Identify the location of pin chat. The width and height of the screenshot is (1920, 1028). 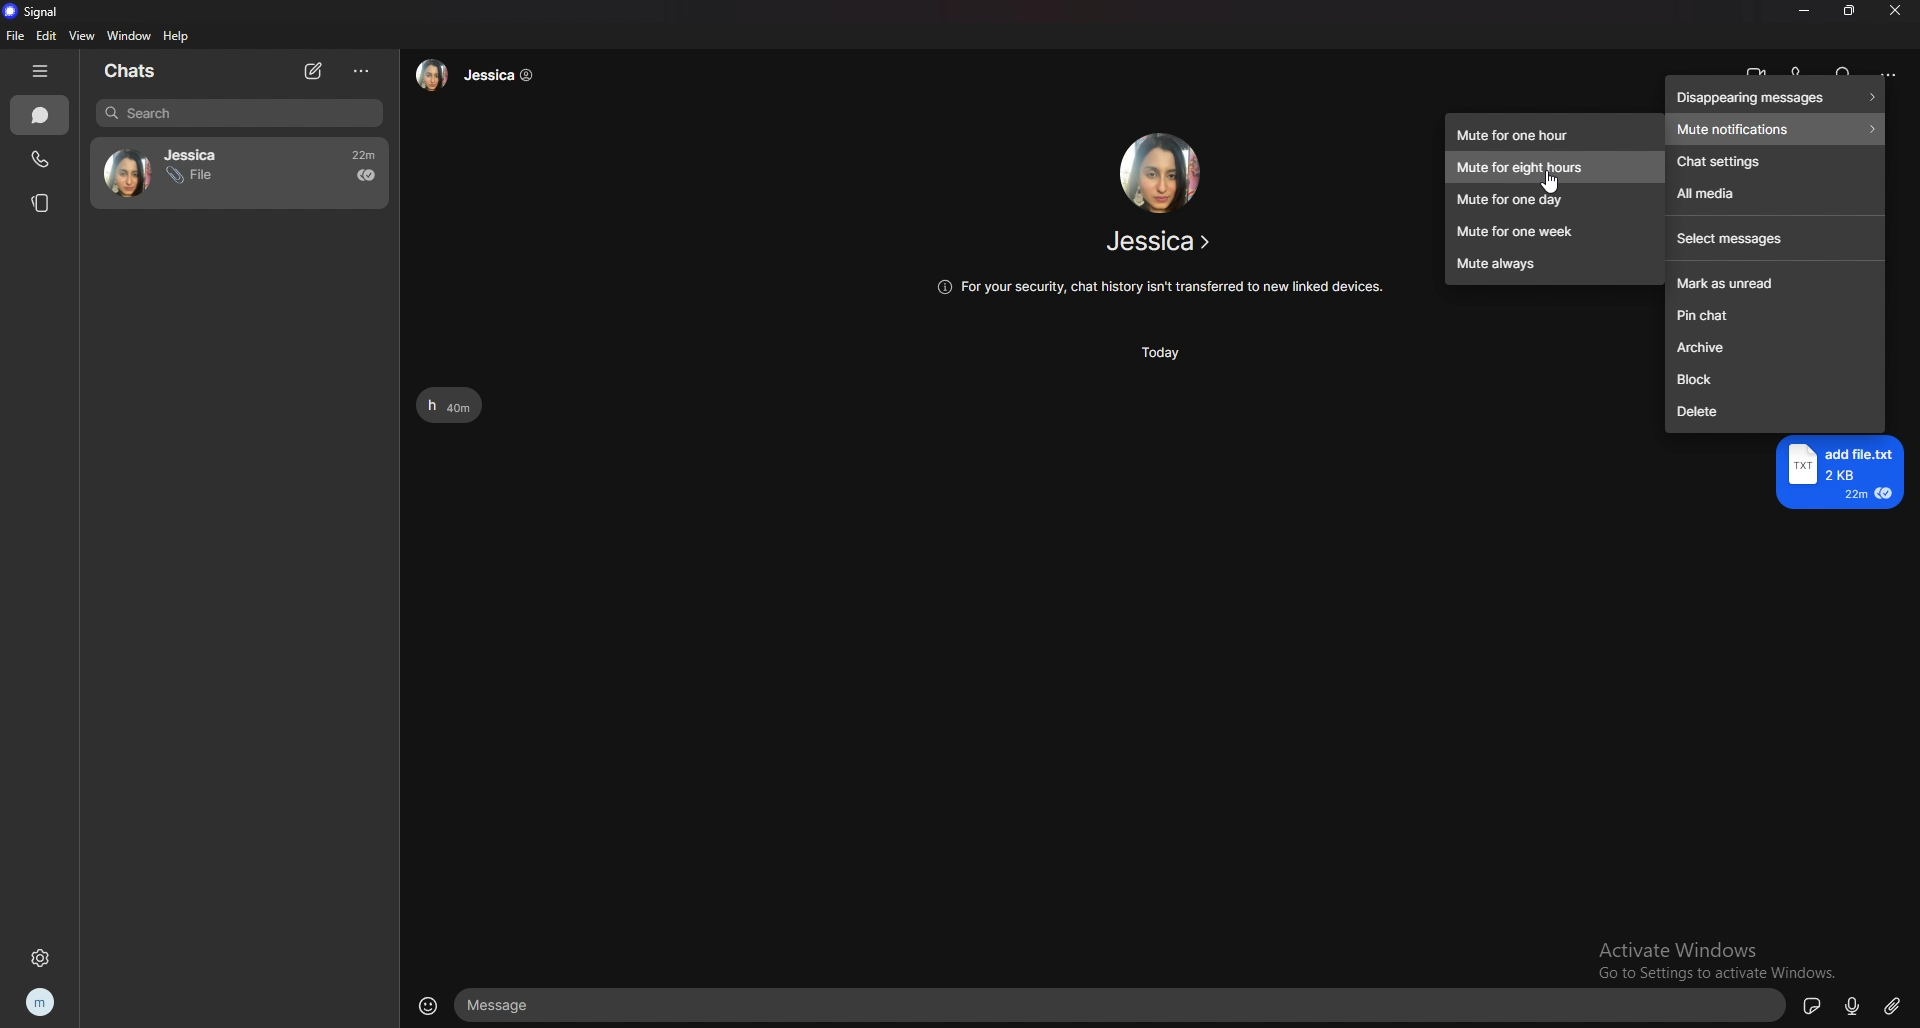
(1772, 319).